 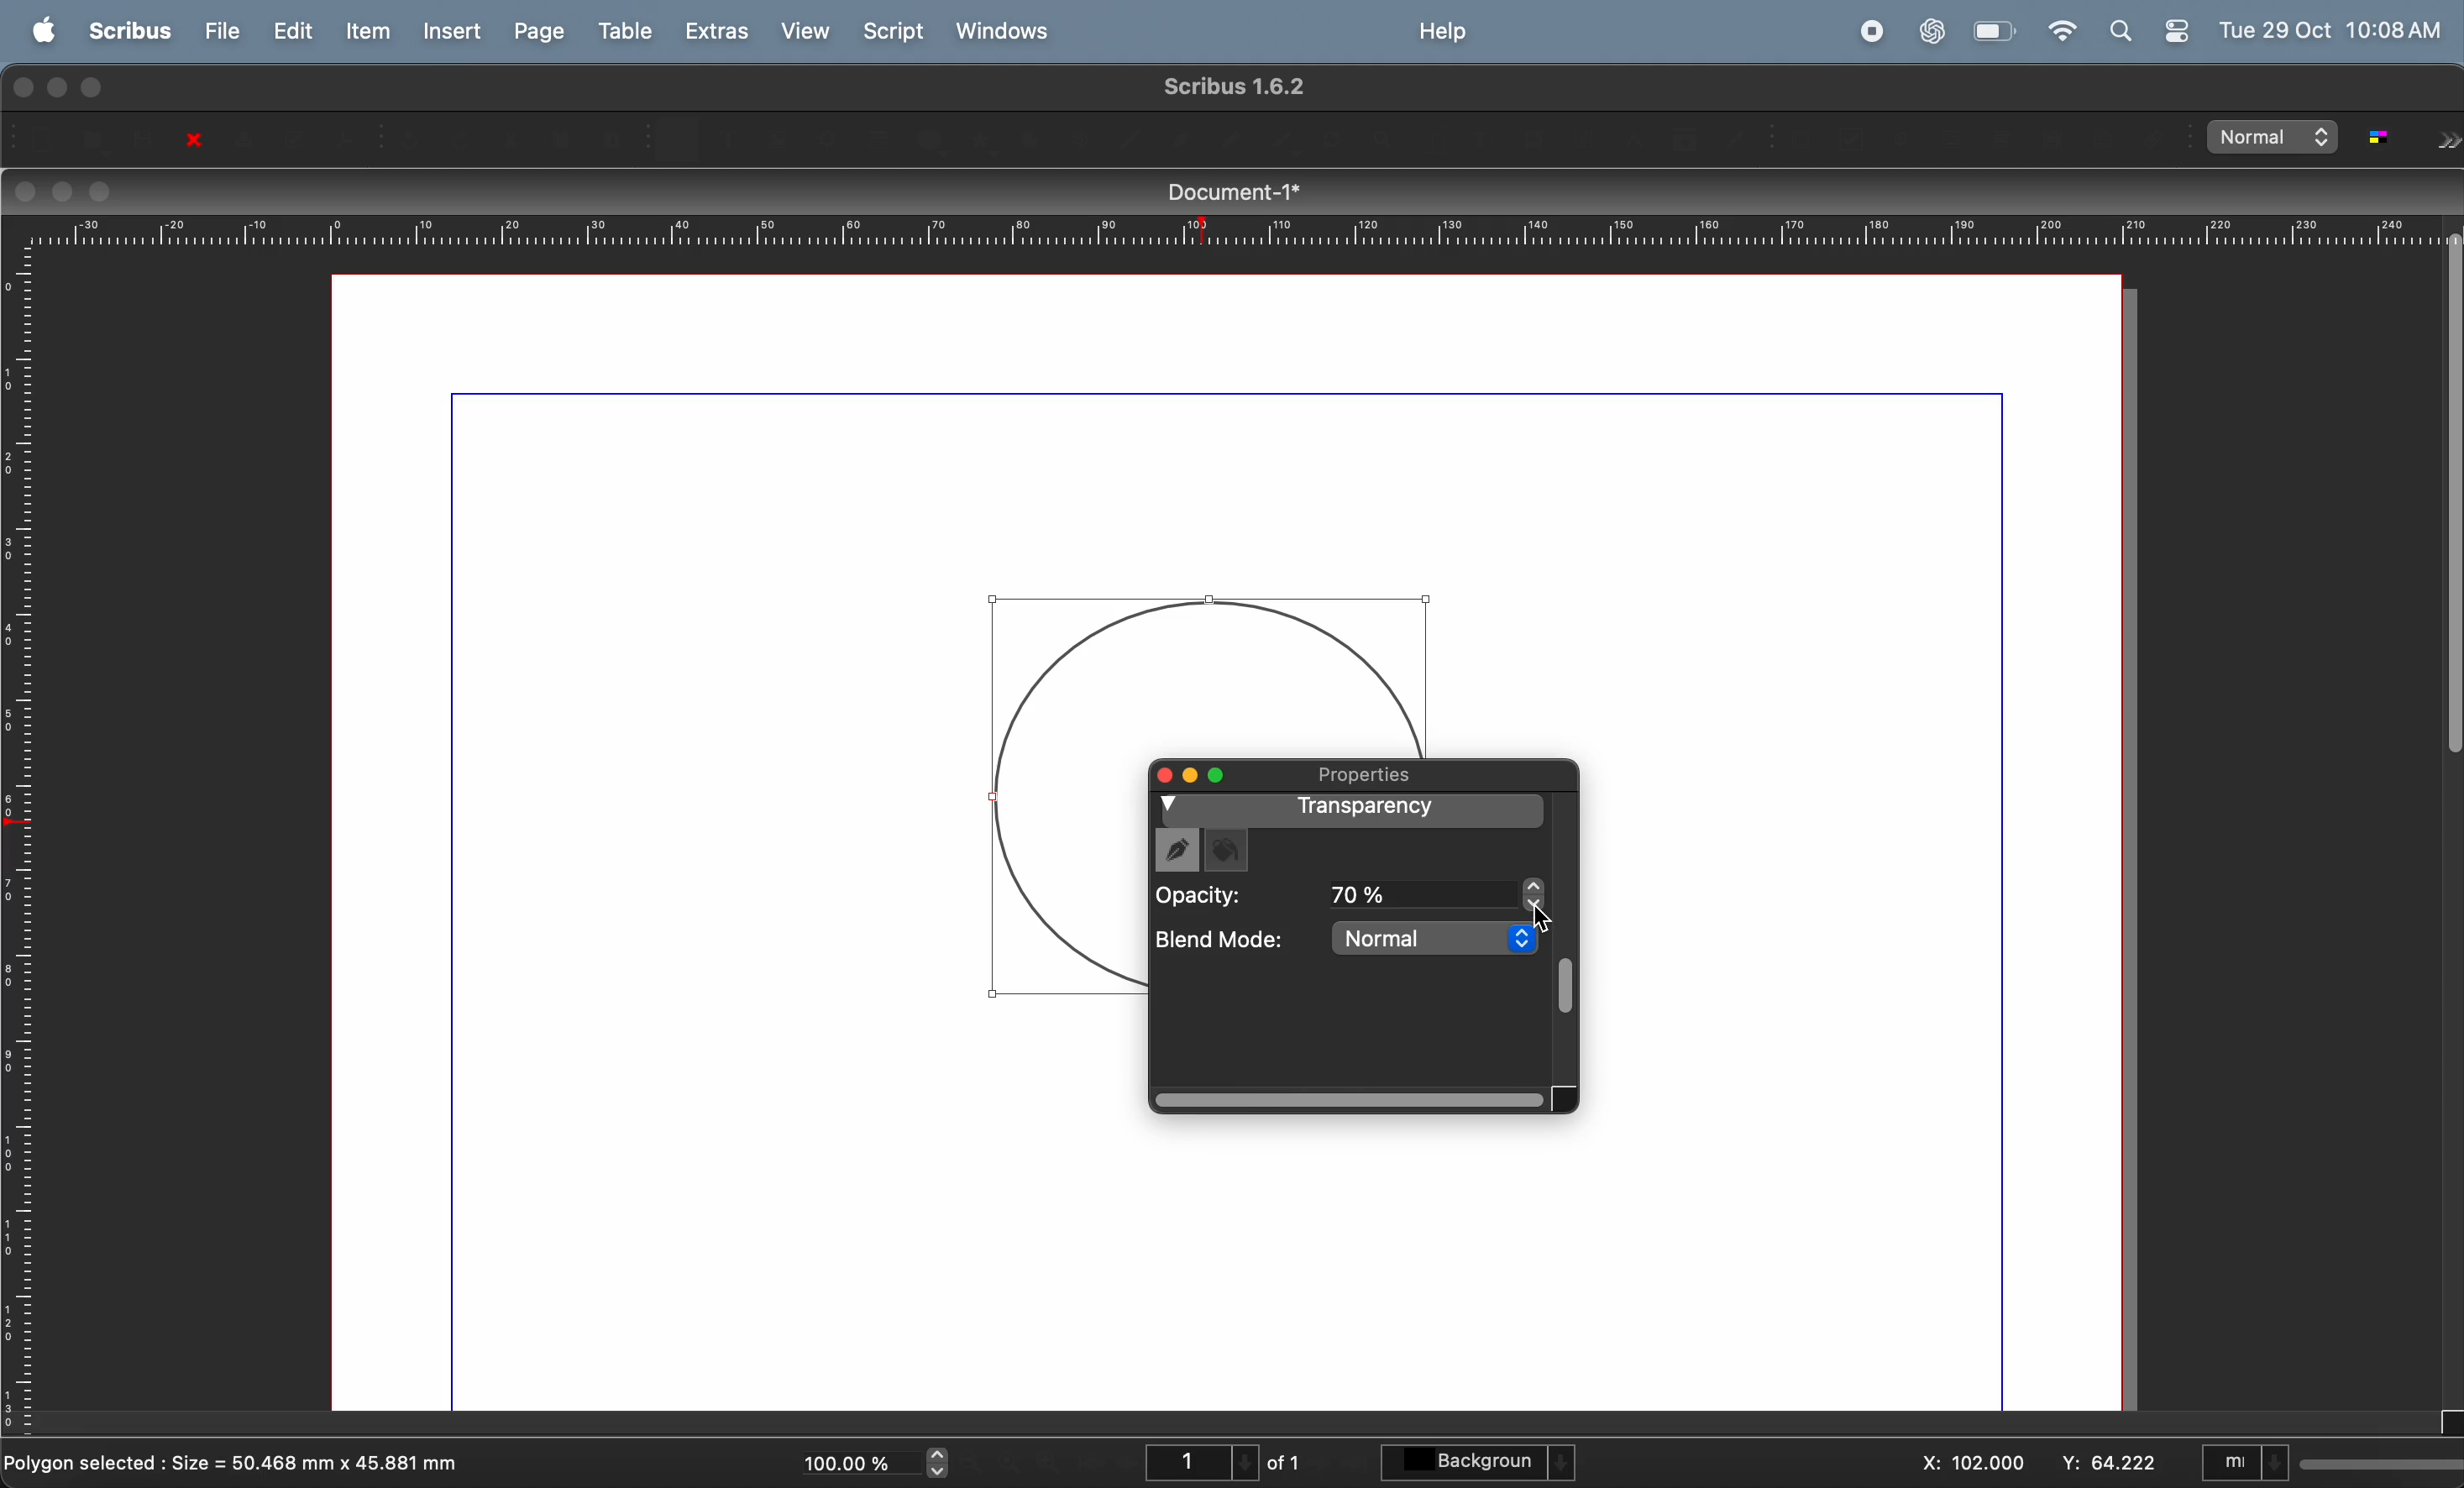 What do you see at coordinates (536, 31) in the screenshot?
I see `page` at bounding box center [536, 31].